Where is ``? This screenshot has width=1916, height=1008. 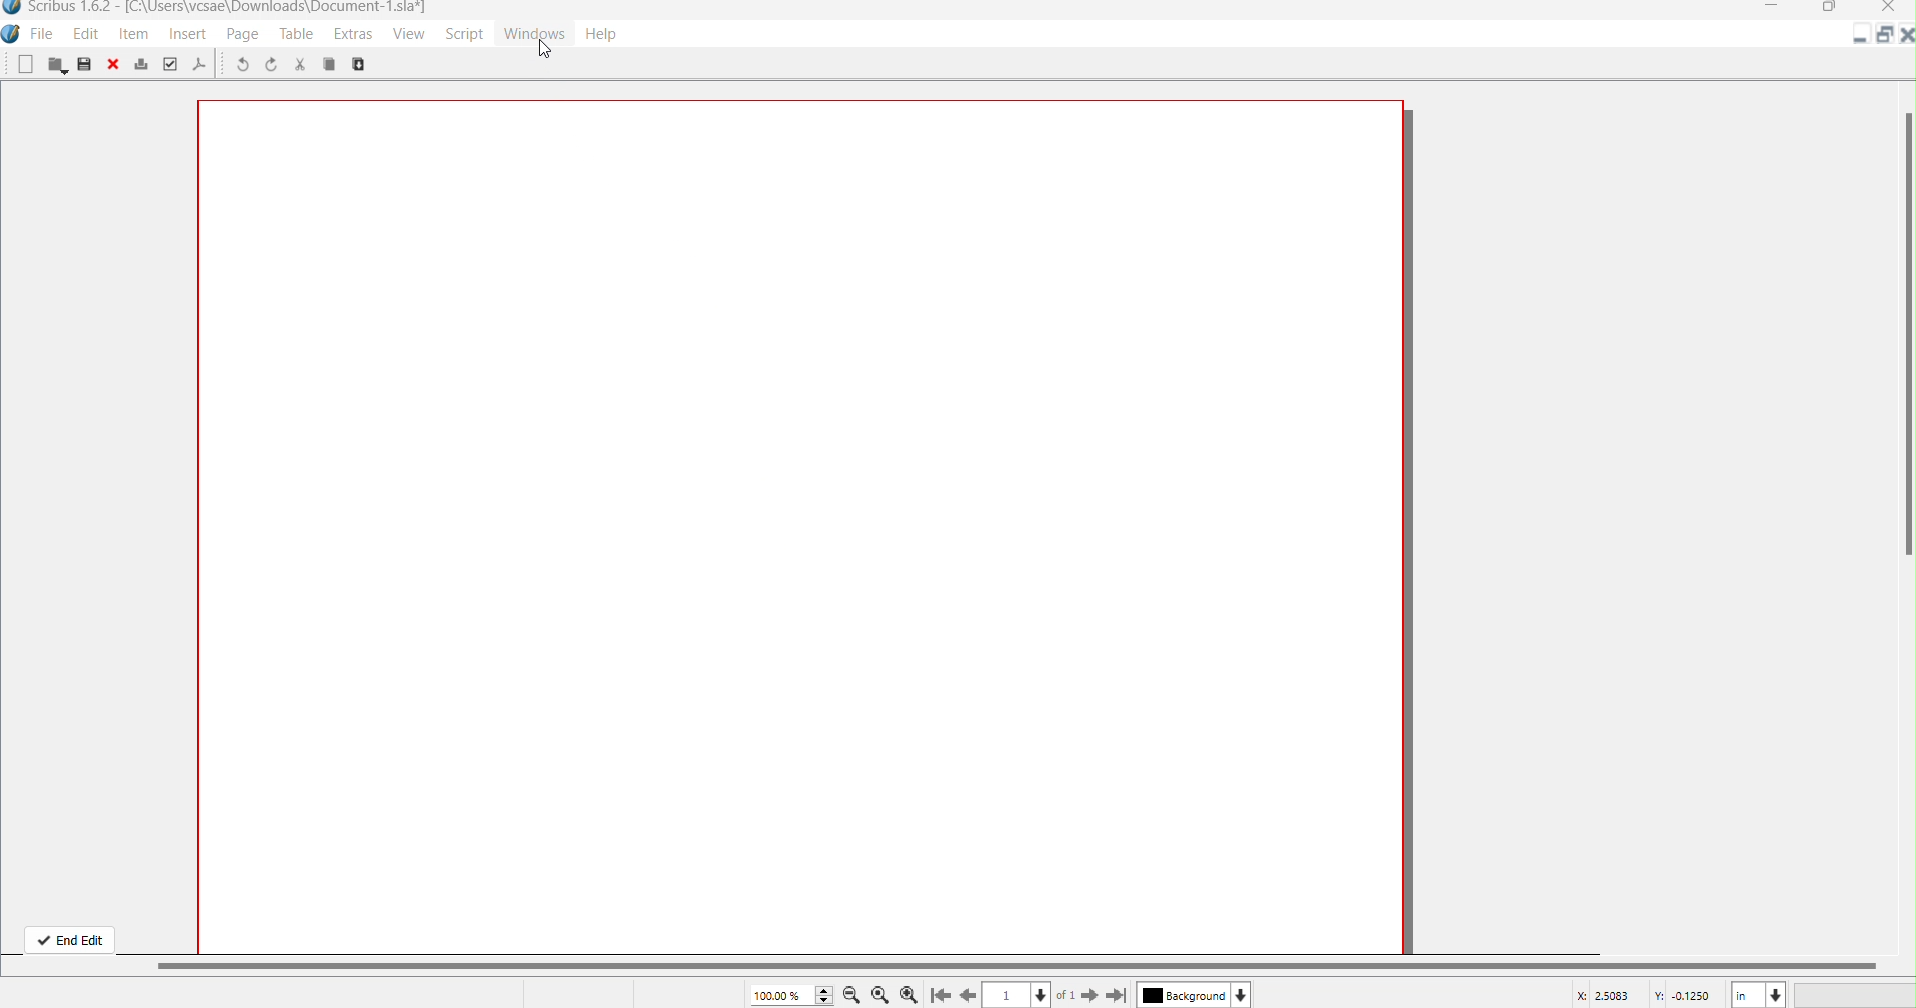  is located at coordinates (202, 65).